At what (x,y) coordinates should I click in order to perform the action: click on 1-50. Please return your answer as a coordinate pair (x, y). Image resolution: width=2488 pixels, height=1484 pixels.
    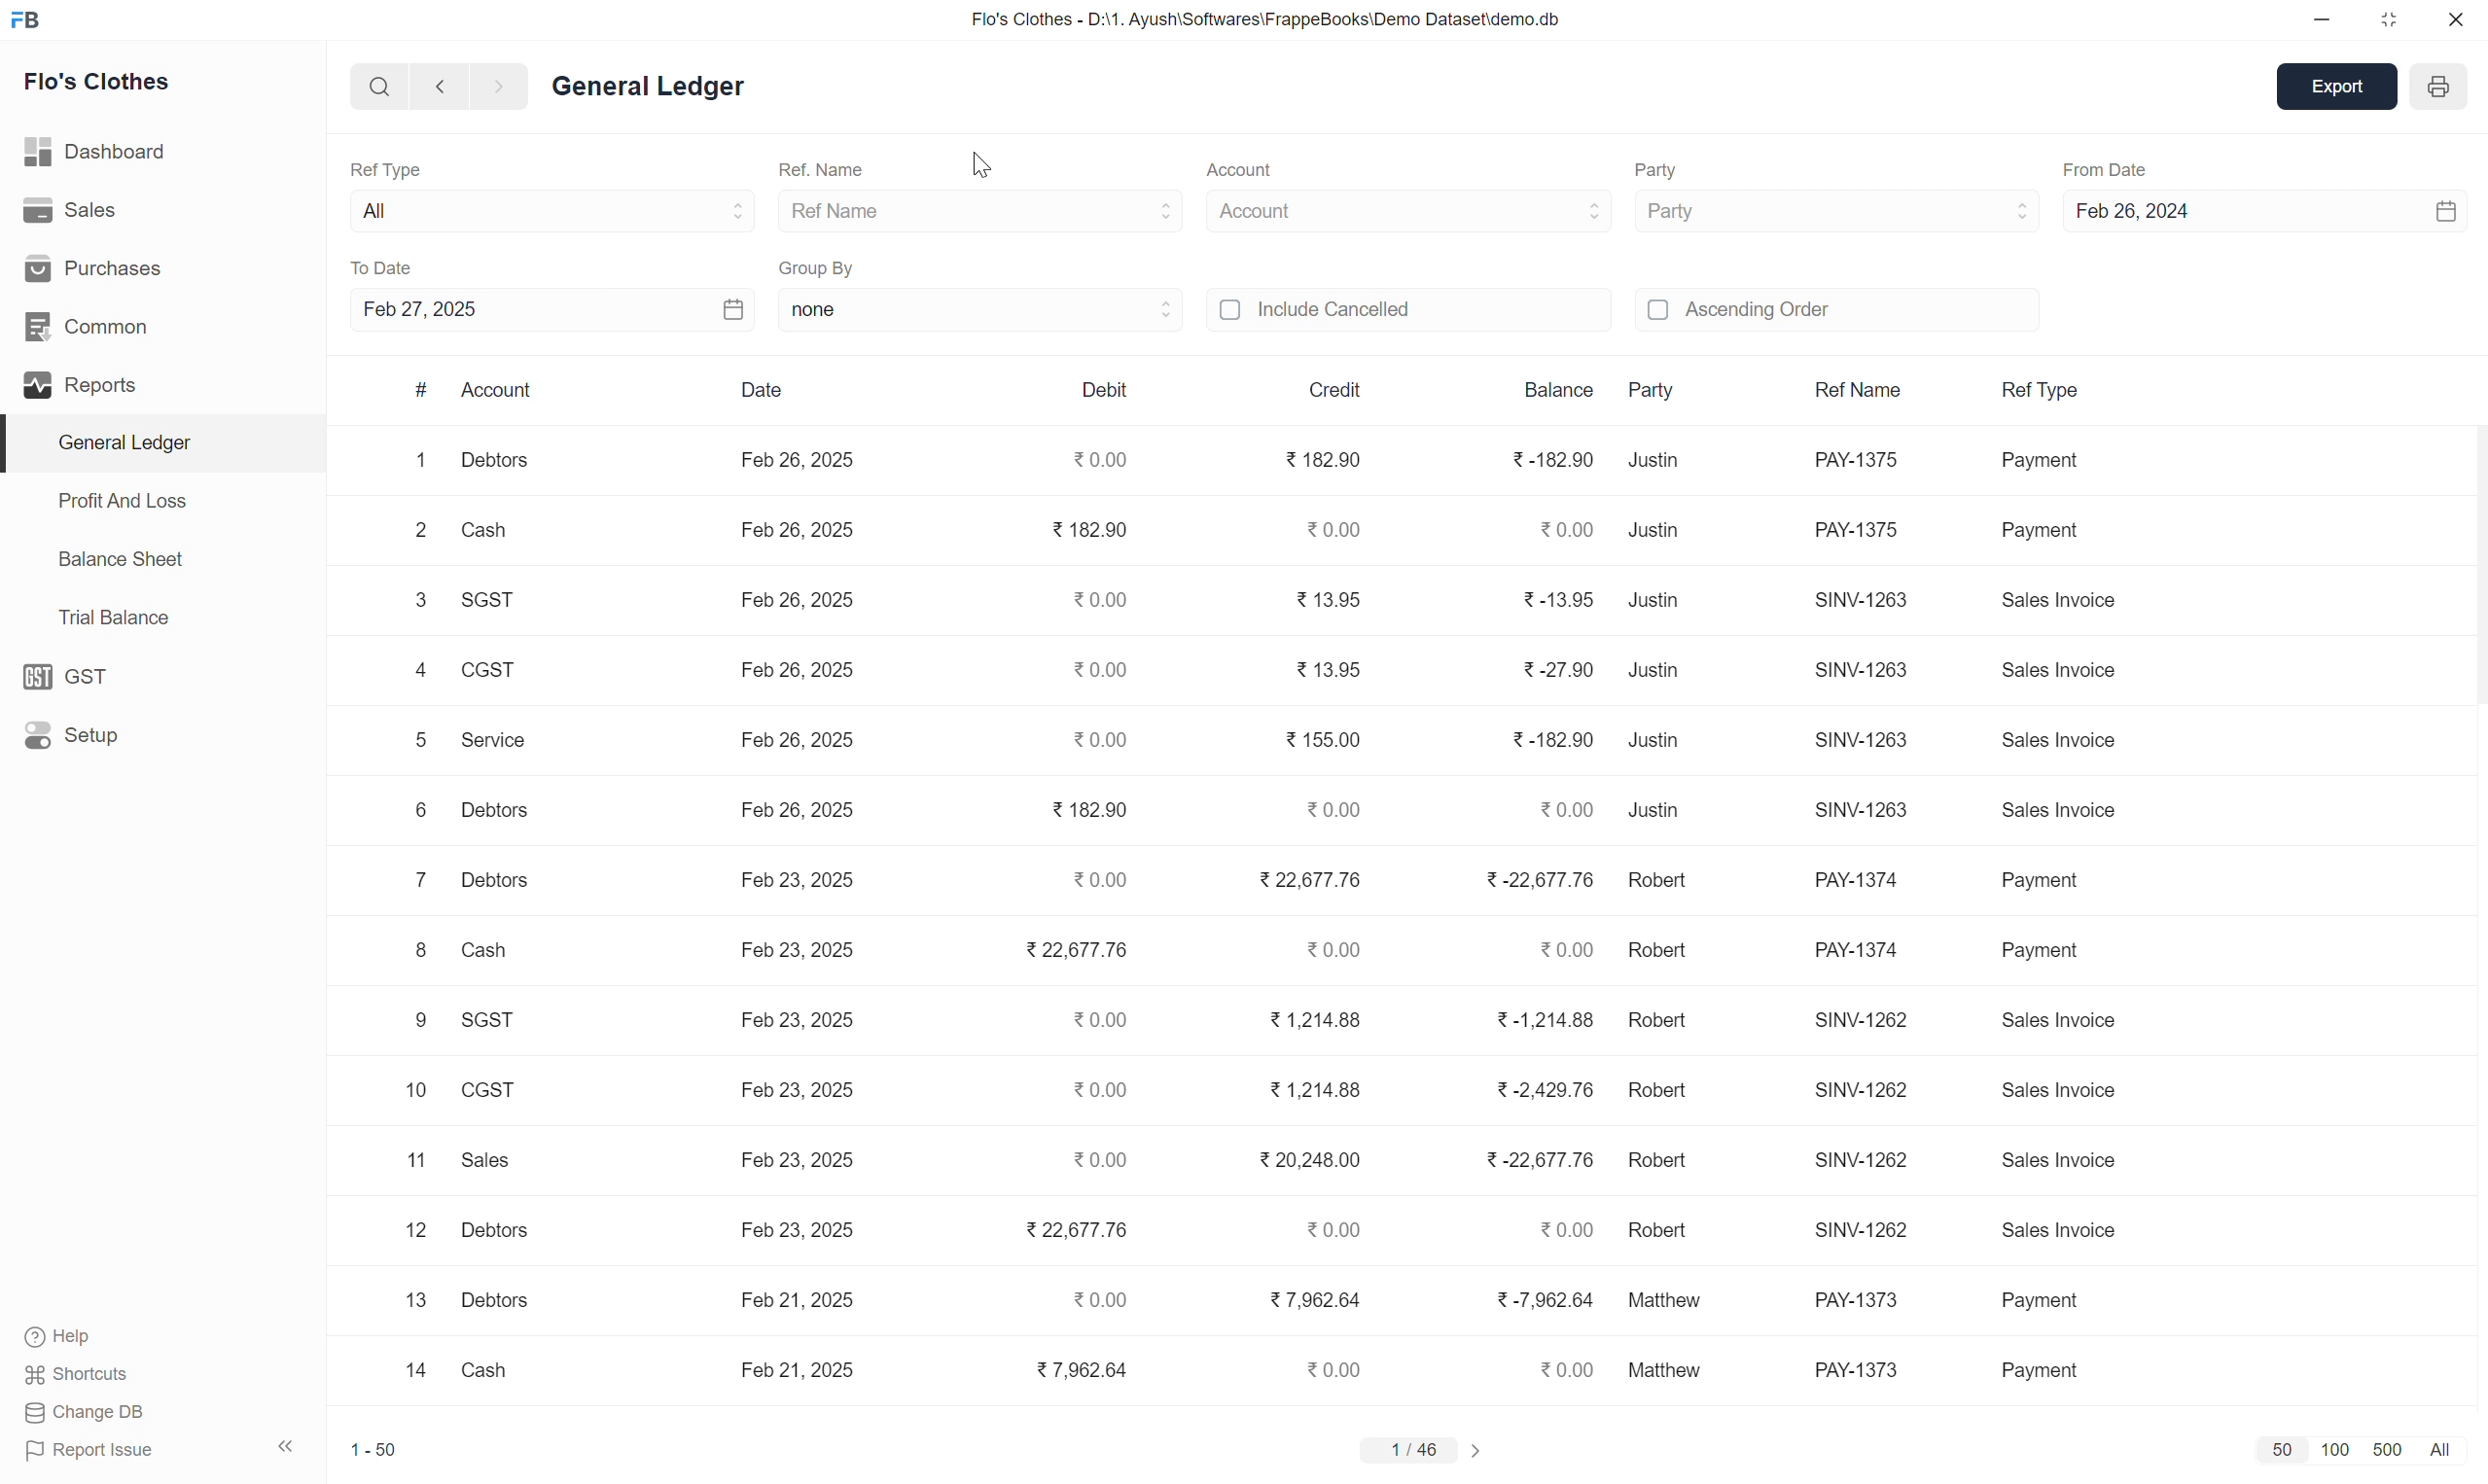
    Looking at the image, I should click on (377, 1447).